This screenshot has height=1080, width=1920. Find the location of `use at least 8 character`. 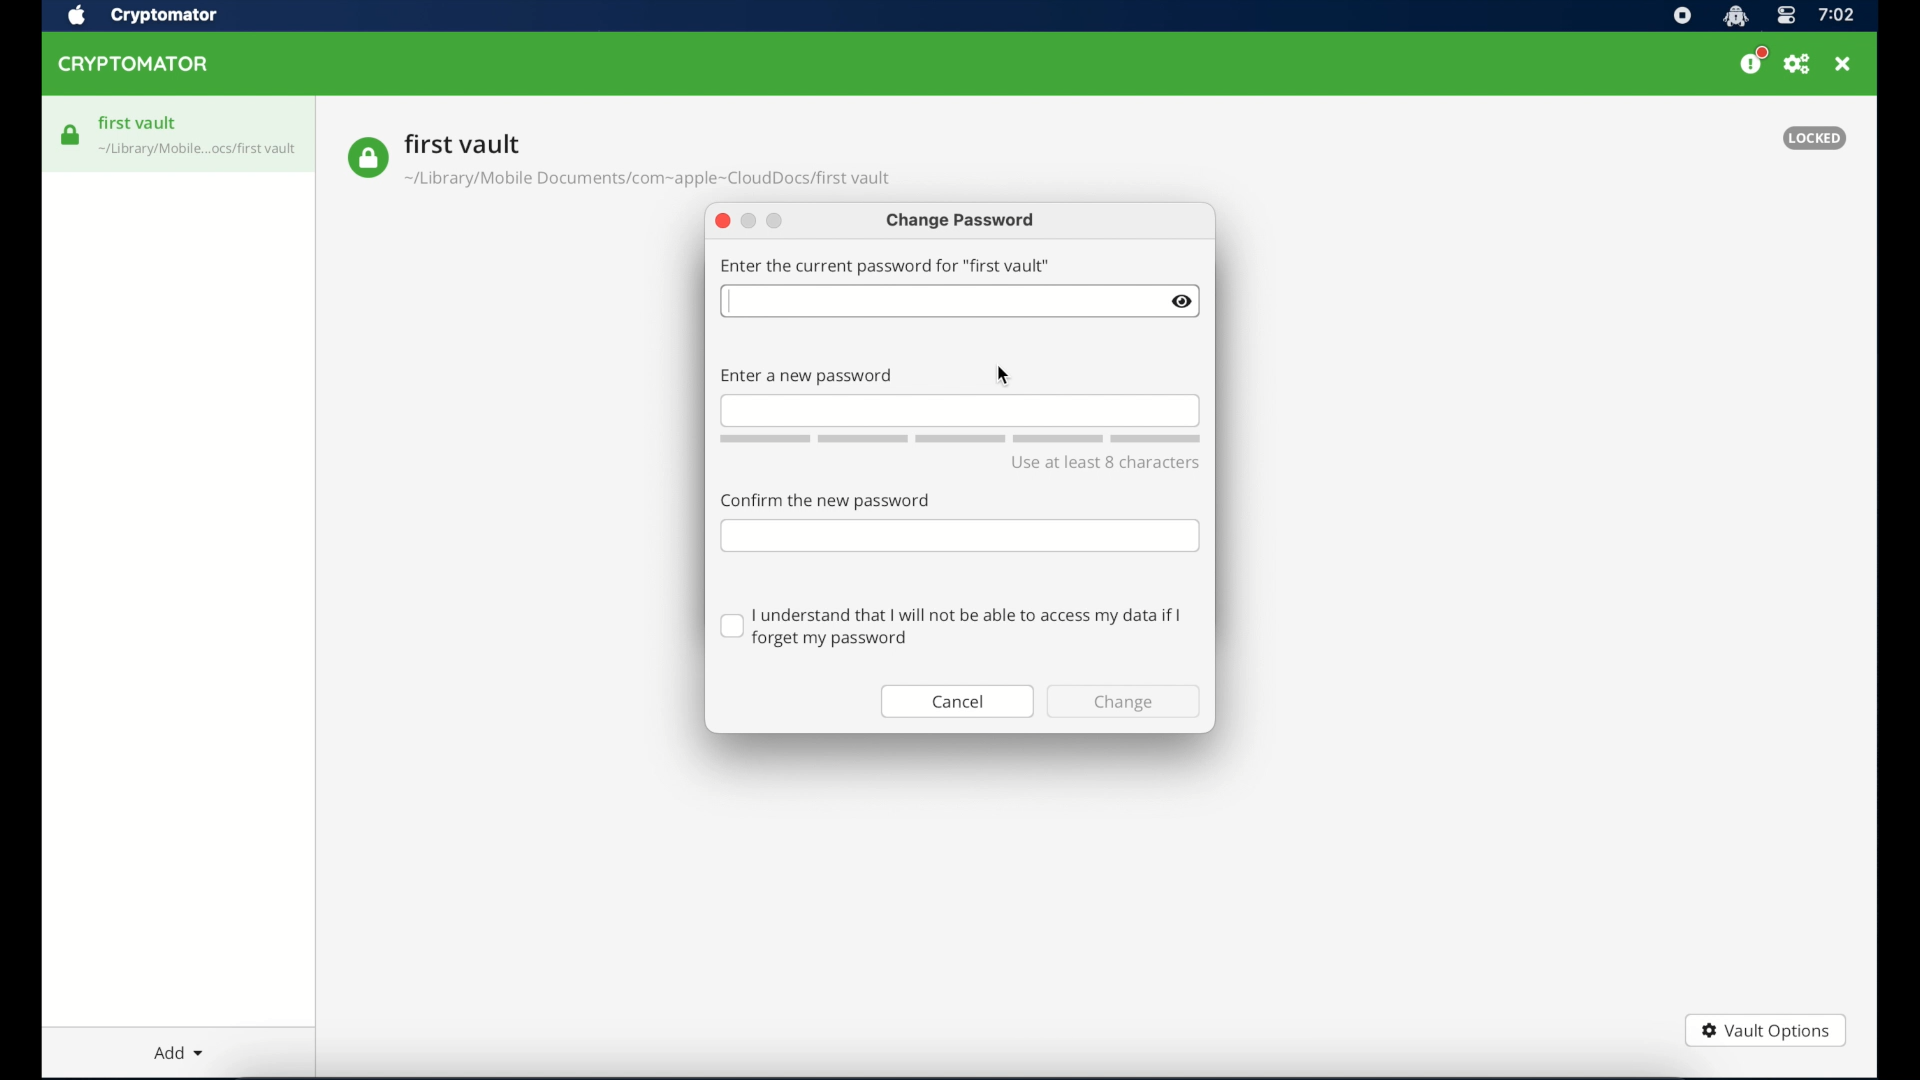

use at least 8 character is located at coordinates (1105, 462).